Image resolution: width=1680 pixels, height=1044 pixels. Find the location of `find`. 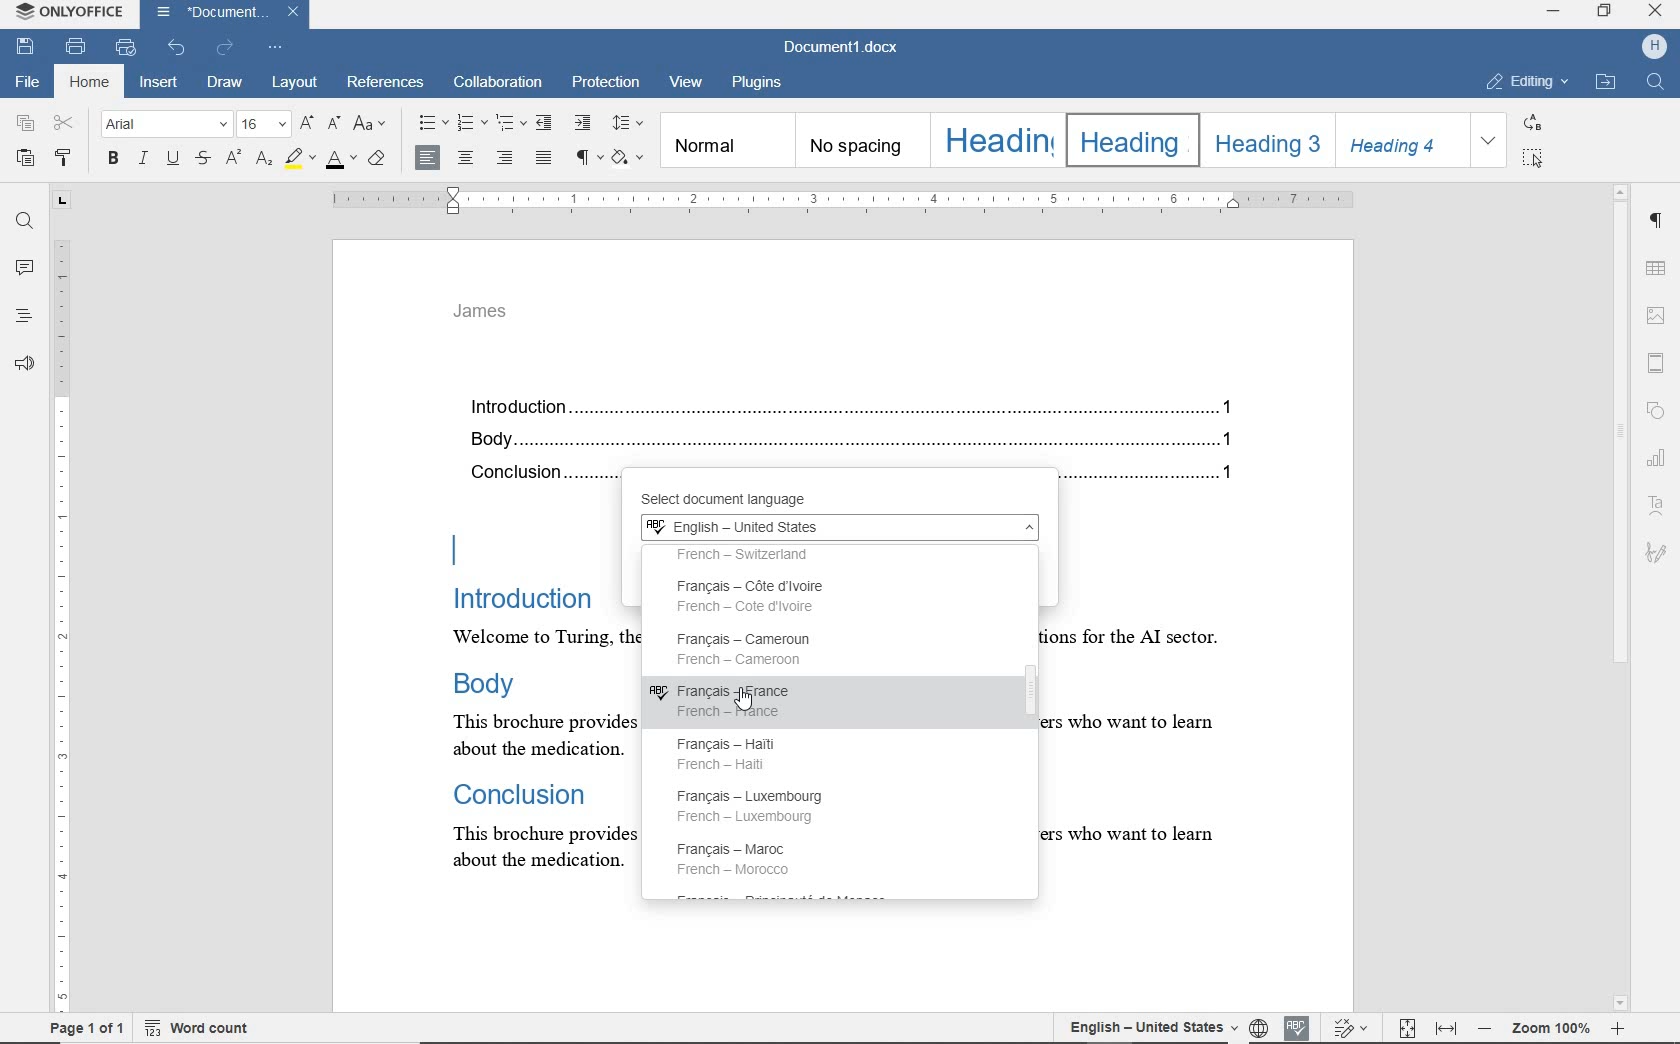

find is located at coordinates (24, 223).